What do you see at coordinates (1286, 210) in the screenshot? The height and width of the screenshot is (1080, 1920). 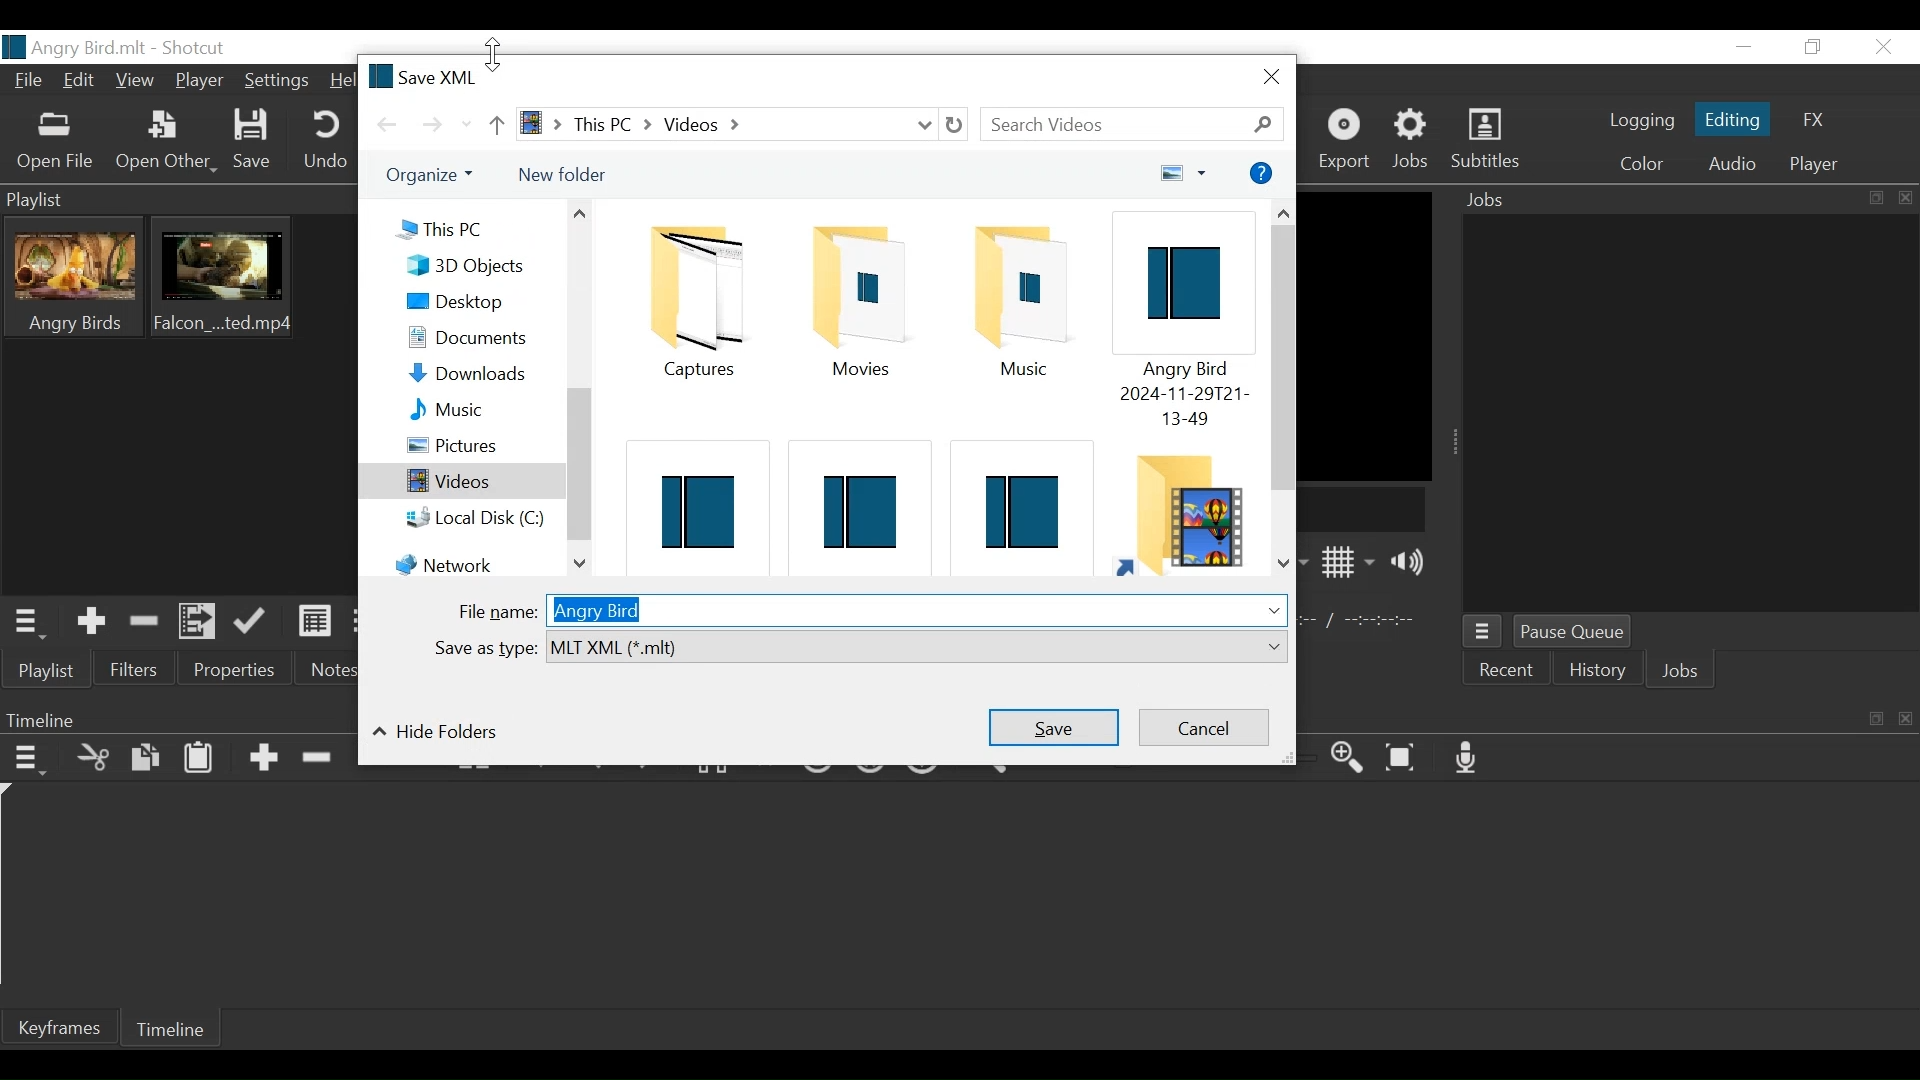 I see `Scroll up` at bounding box center [1286, 210].